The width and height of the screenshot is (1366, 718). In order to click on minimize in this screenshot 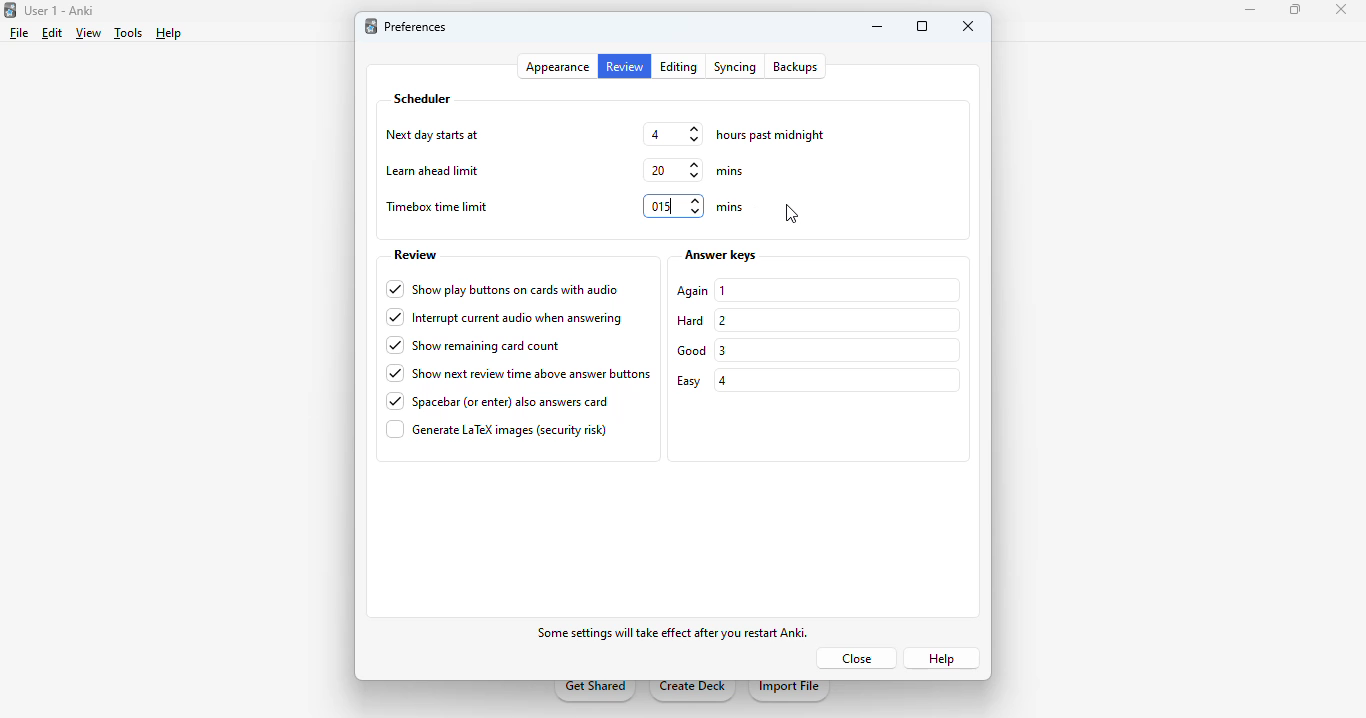, I will do `click(1252, 10)`.